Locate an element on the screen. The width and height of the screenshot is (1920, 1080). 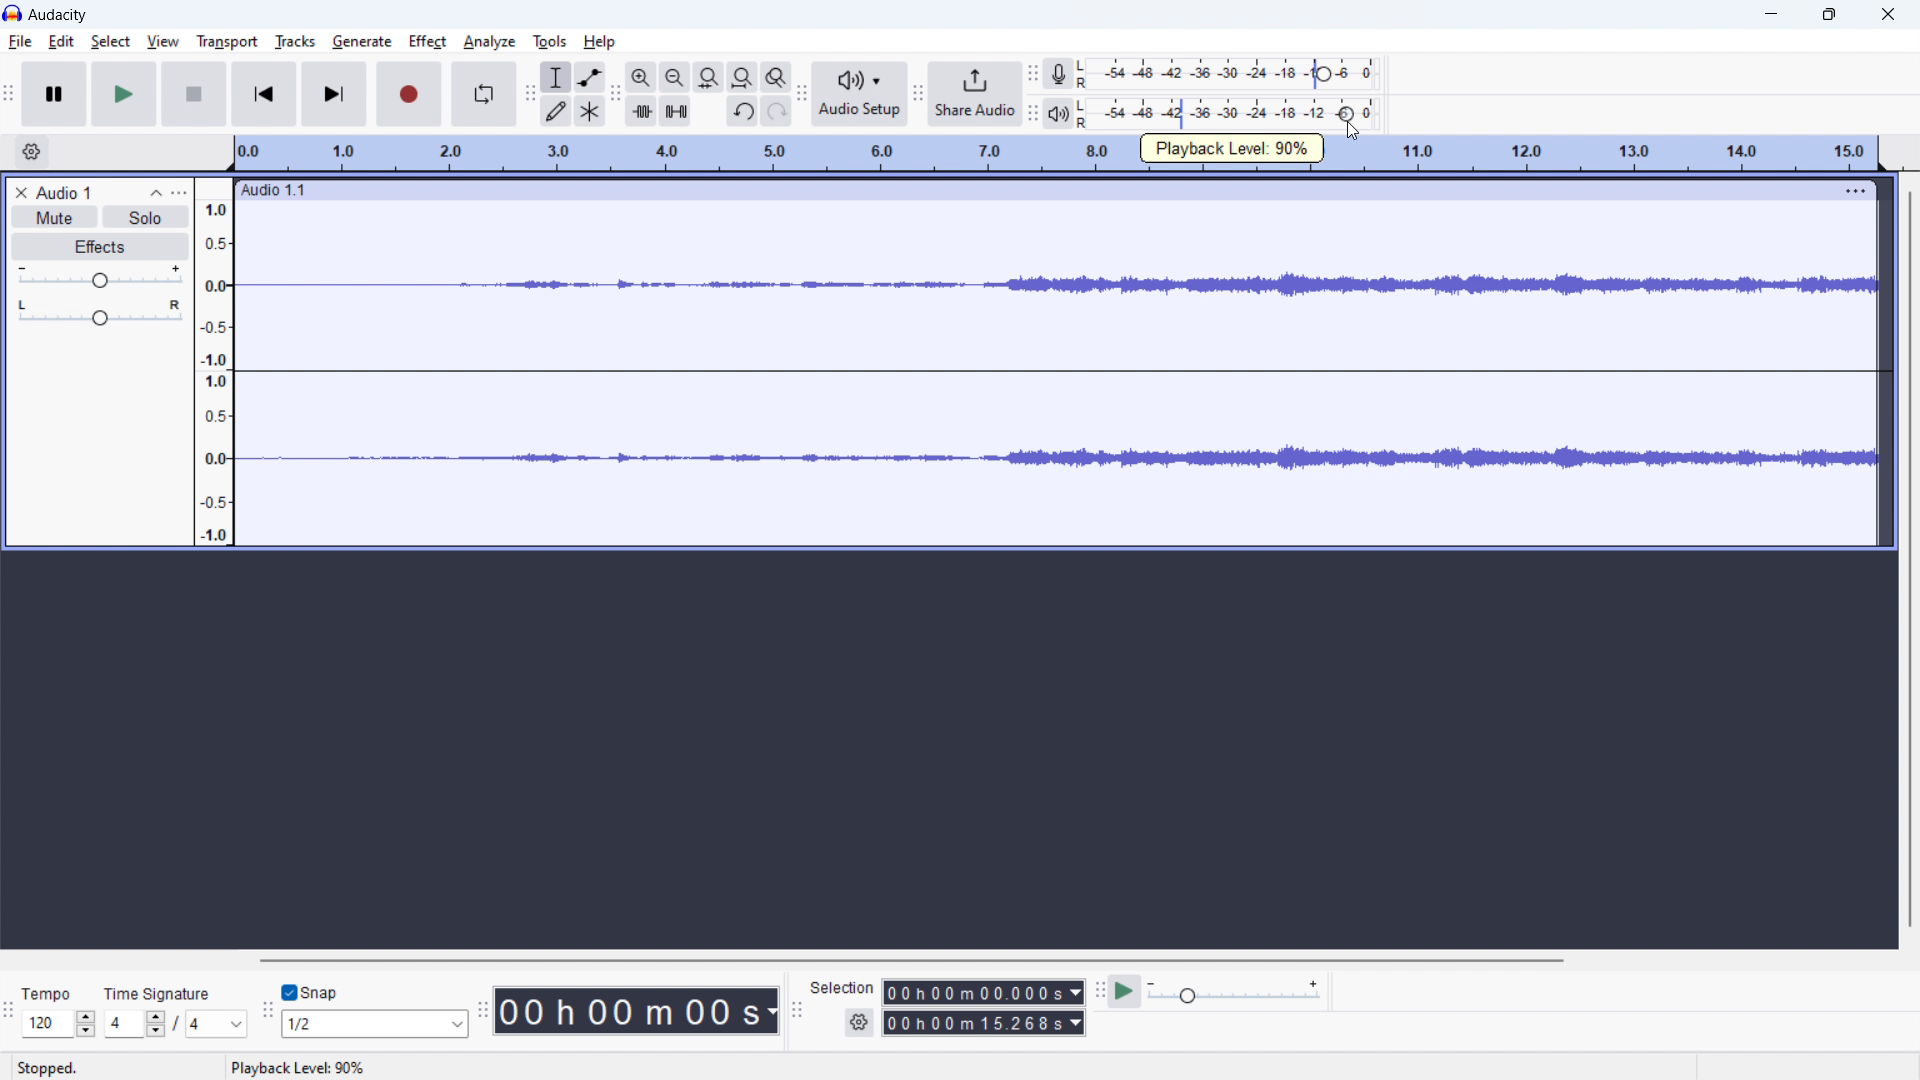
skip to last is located at coordinates (334, 94).